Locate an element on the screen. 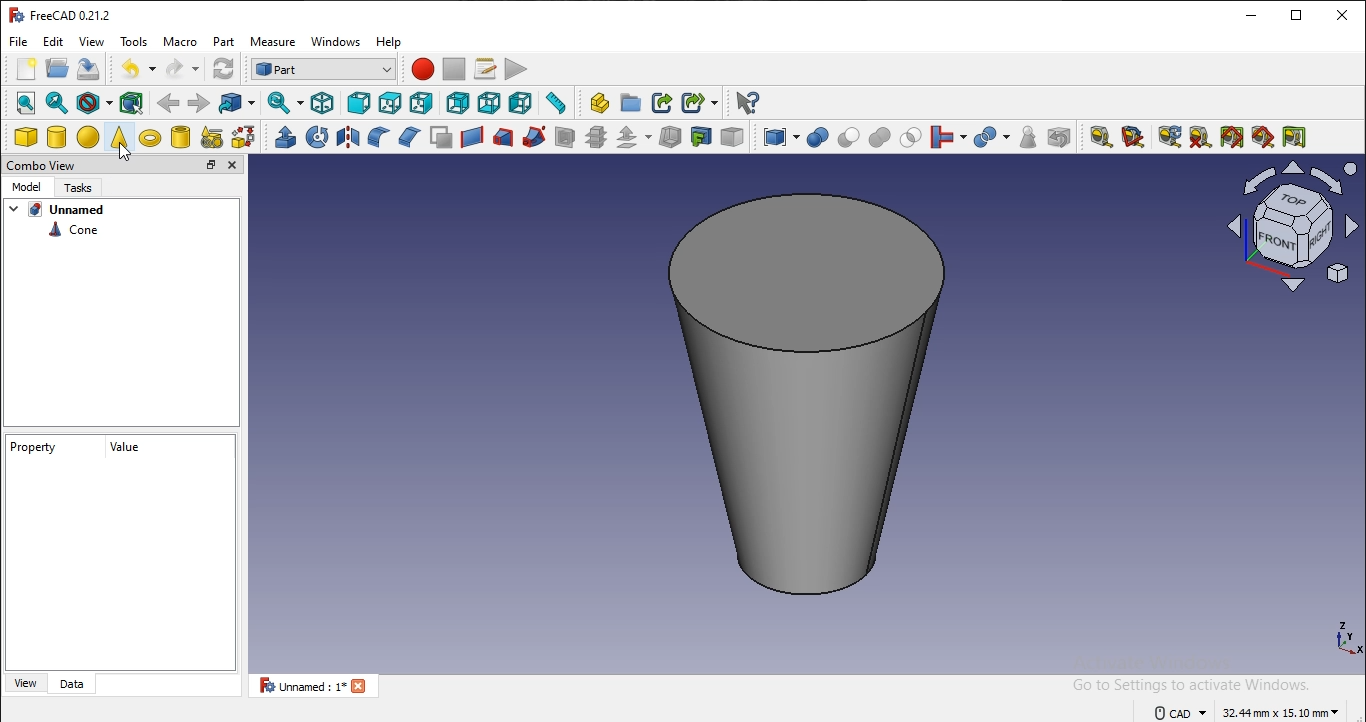 This screenshot has height=722, width=1366. cross section is located at coordinates (598, 136).